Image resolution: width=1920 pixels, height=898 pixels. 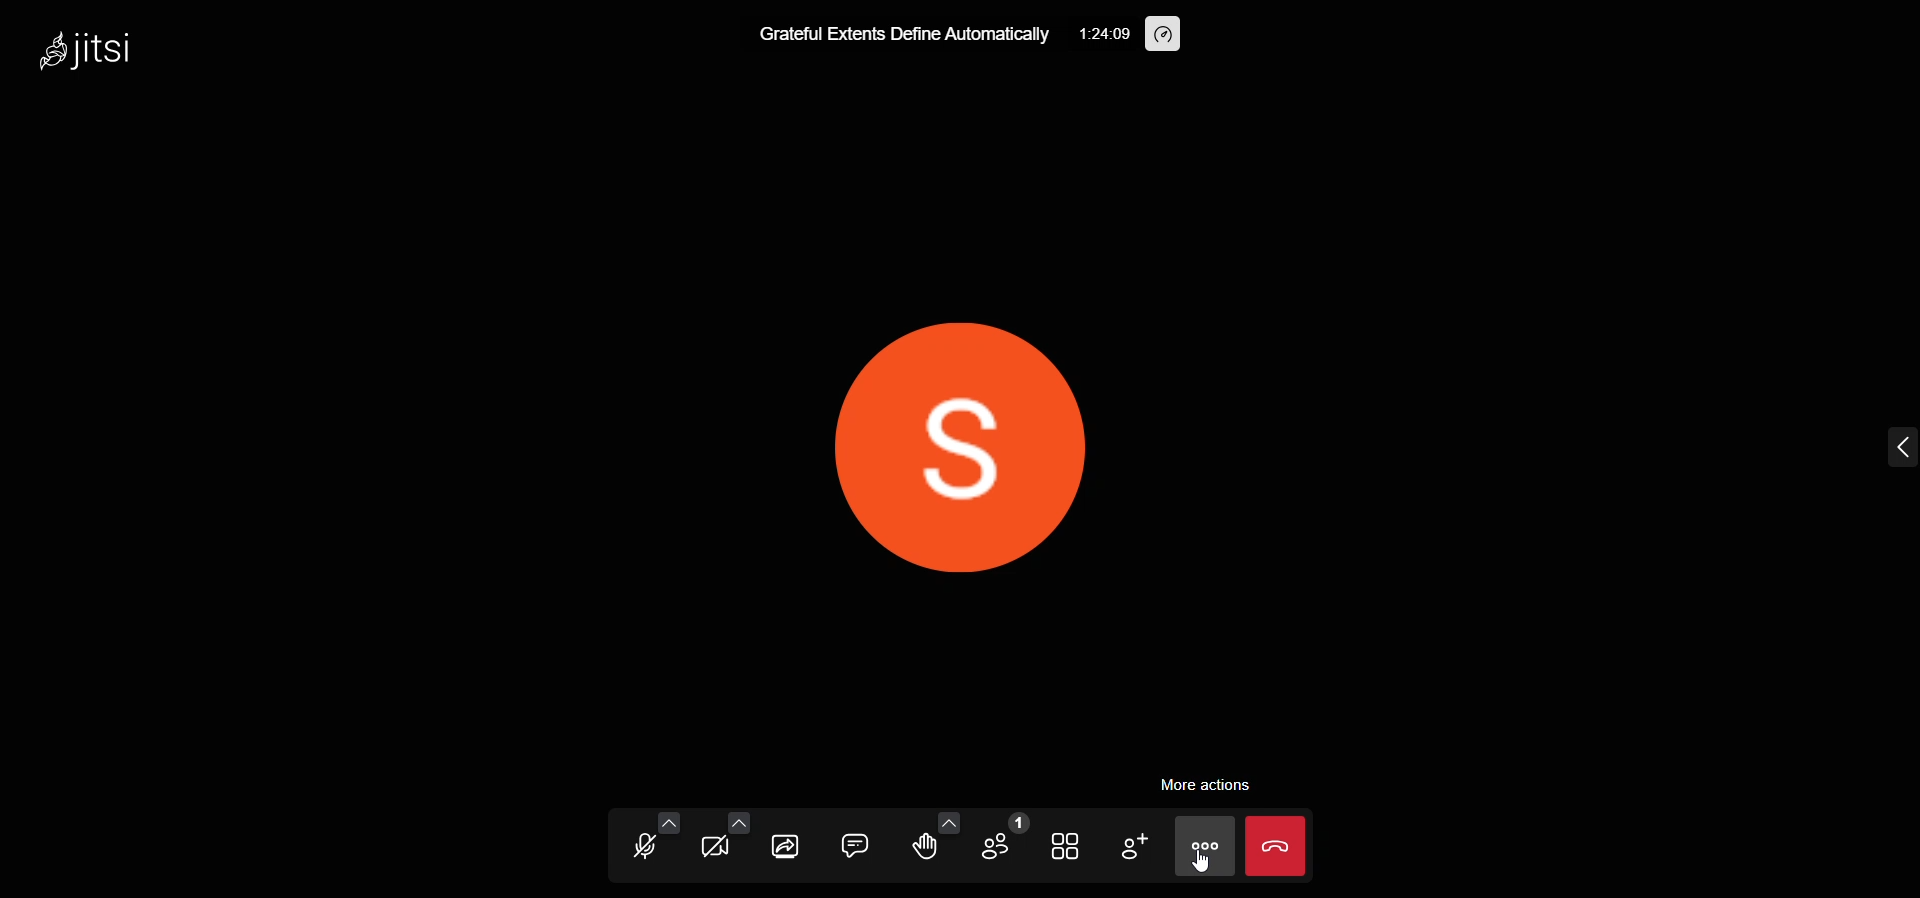 What do you see at coordinates (648, 848) in the screenshot?
I see `microphone` at bounding box center [648, 848].